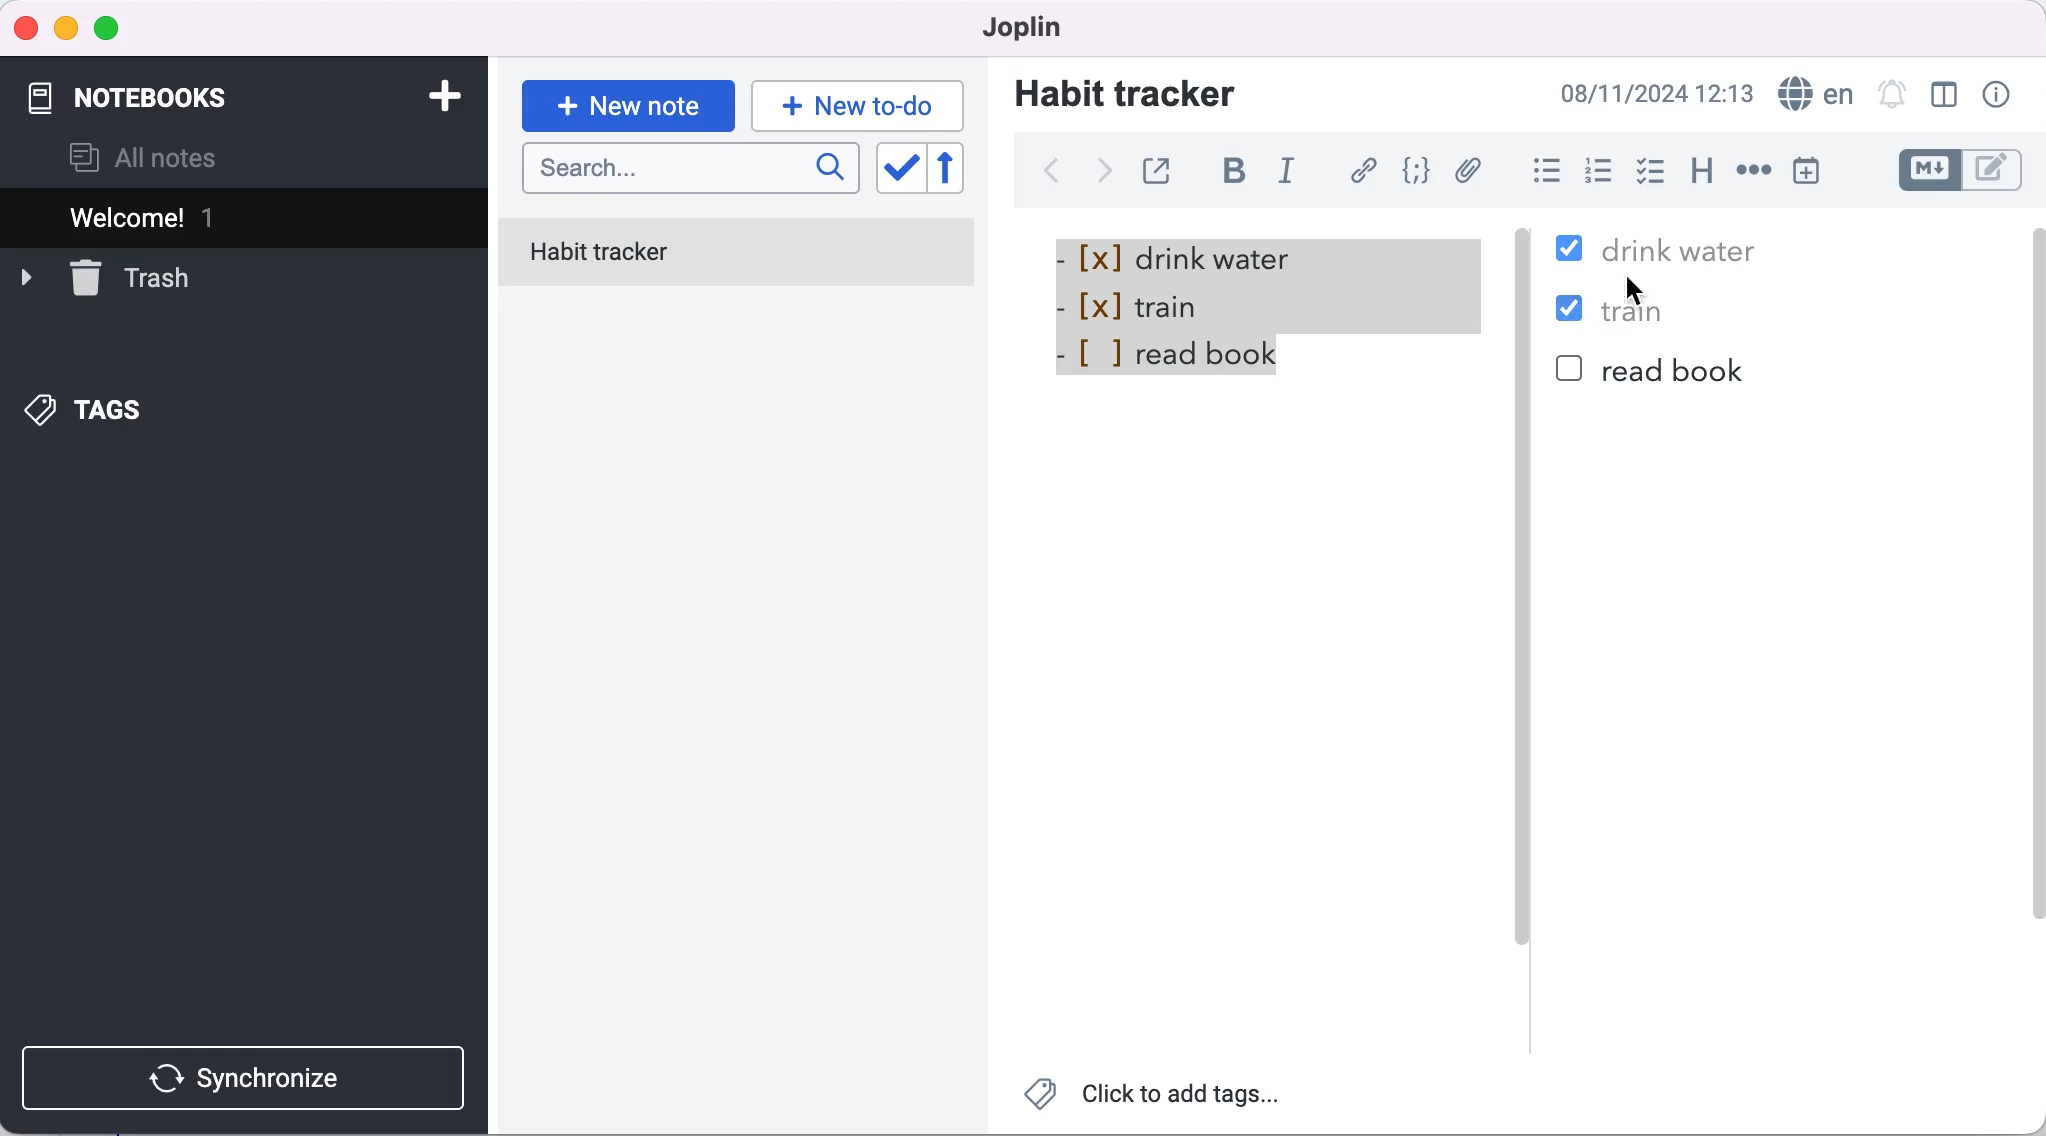 This screenshot has height=1136, width=2046. What do you see at coordinates (1242, 173) in the screenshot?
I see `bold` at bounding box center [1242, 173].